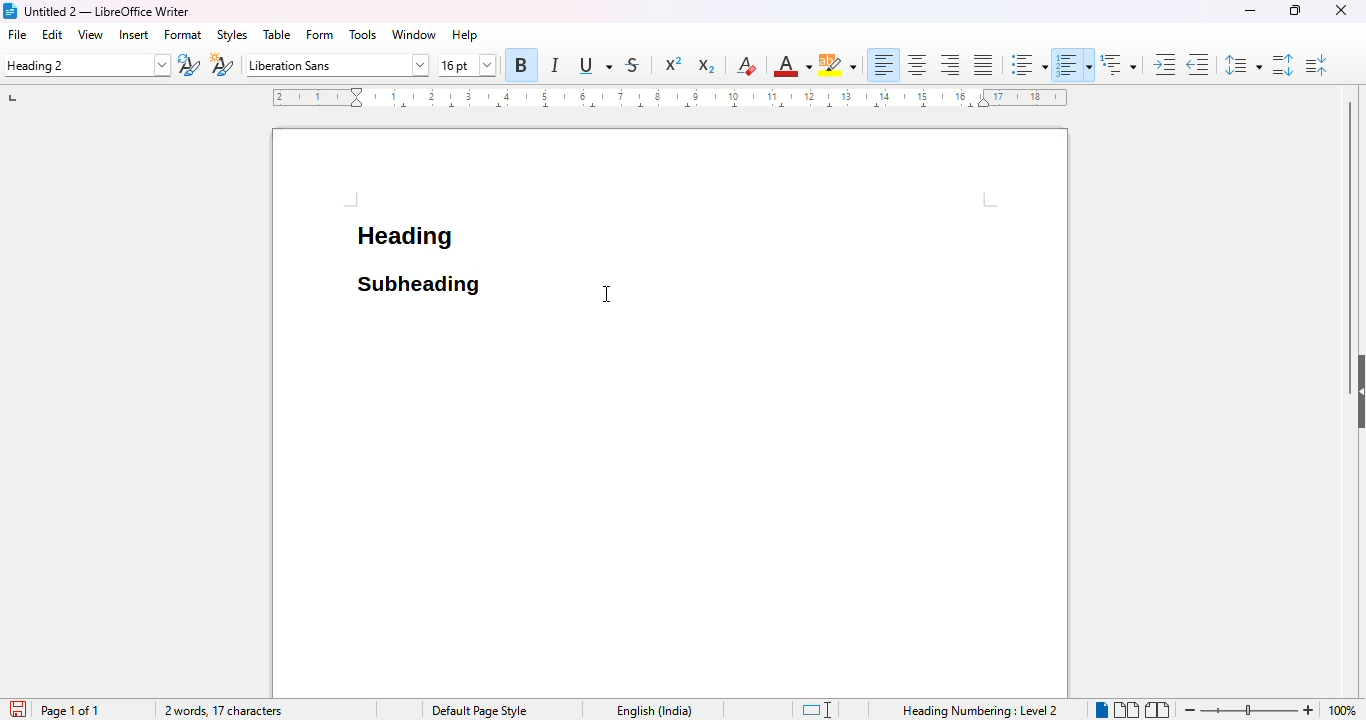  Describe the element at coordinates (320, 35) in the screenshot. I see `form` at that location.